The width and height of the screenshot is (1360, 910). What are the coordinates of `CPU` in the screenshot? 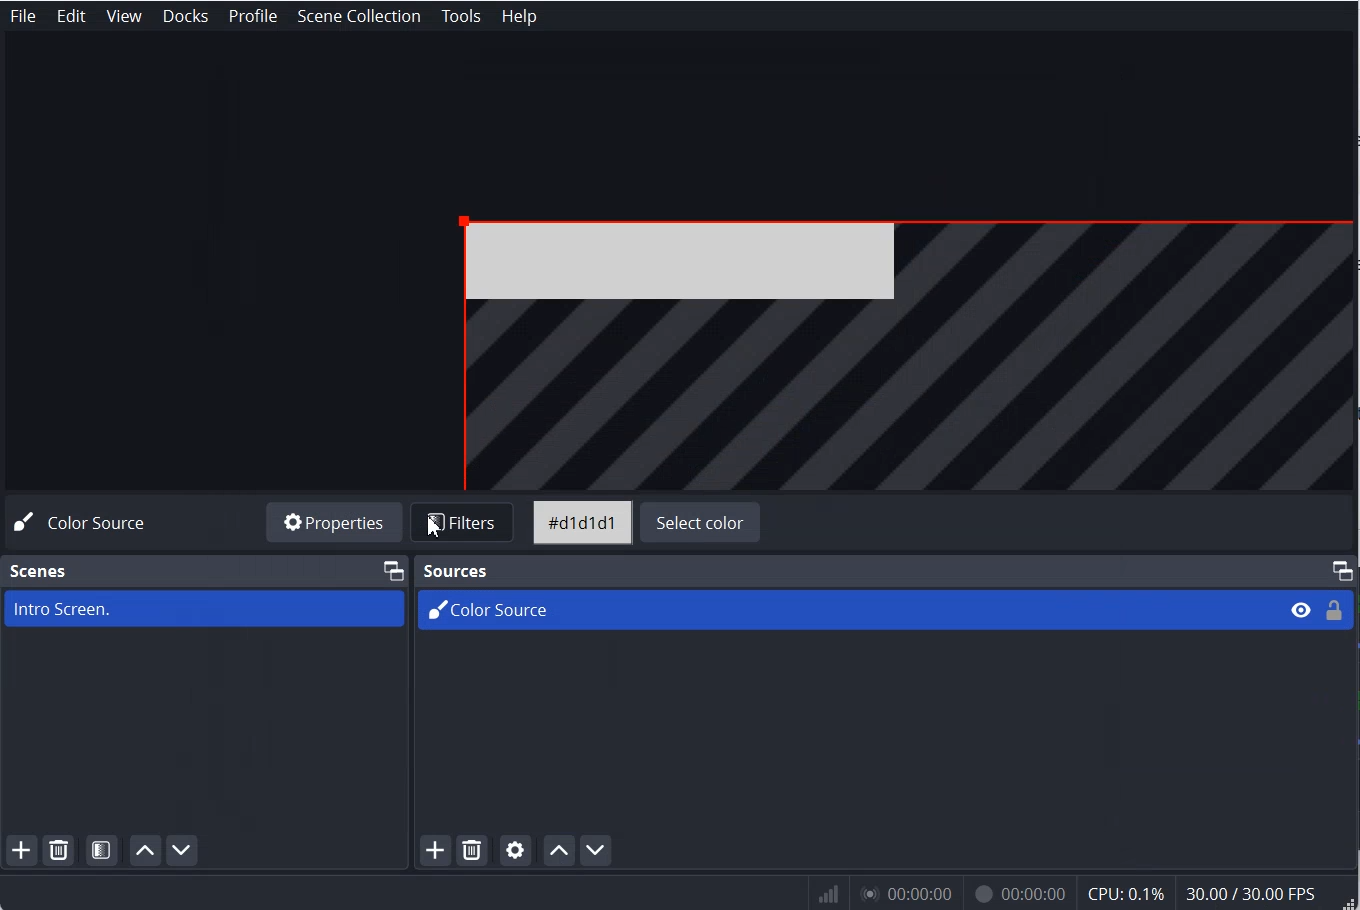 It's located at (1127, 894).